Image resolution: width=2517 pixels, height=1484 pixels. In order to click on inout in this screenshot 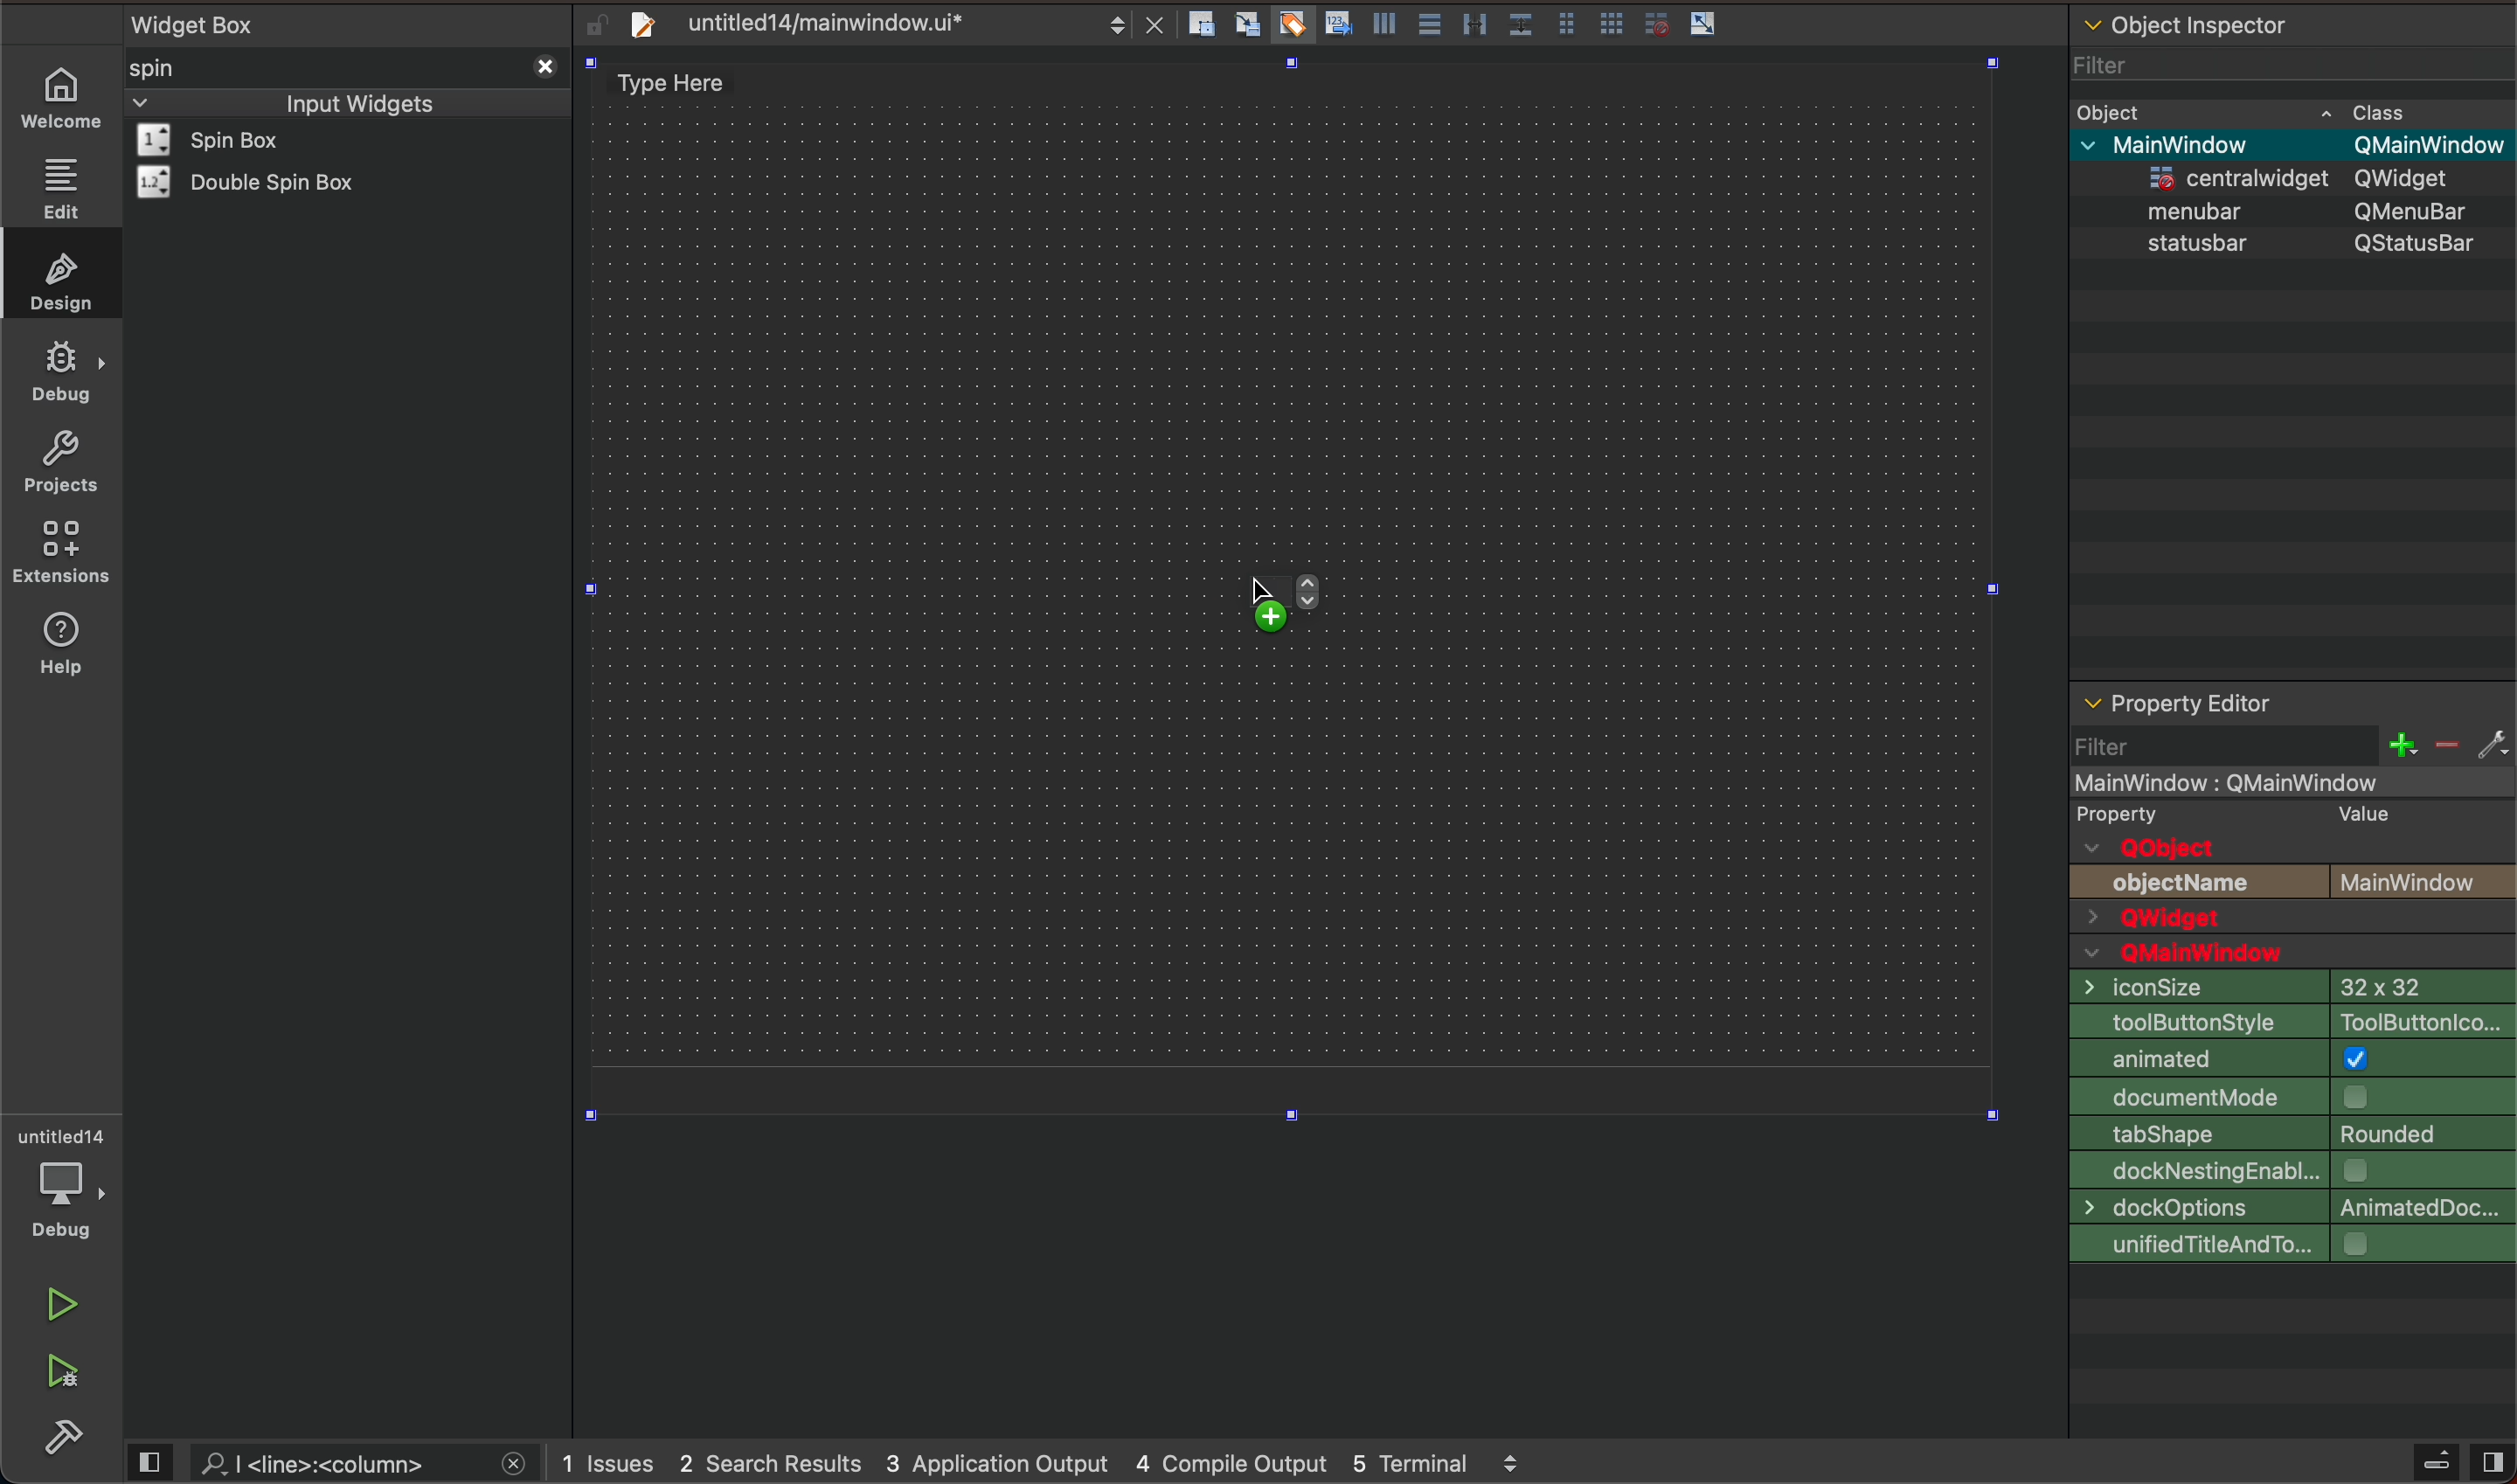, I will do `click(358, 101)`.